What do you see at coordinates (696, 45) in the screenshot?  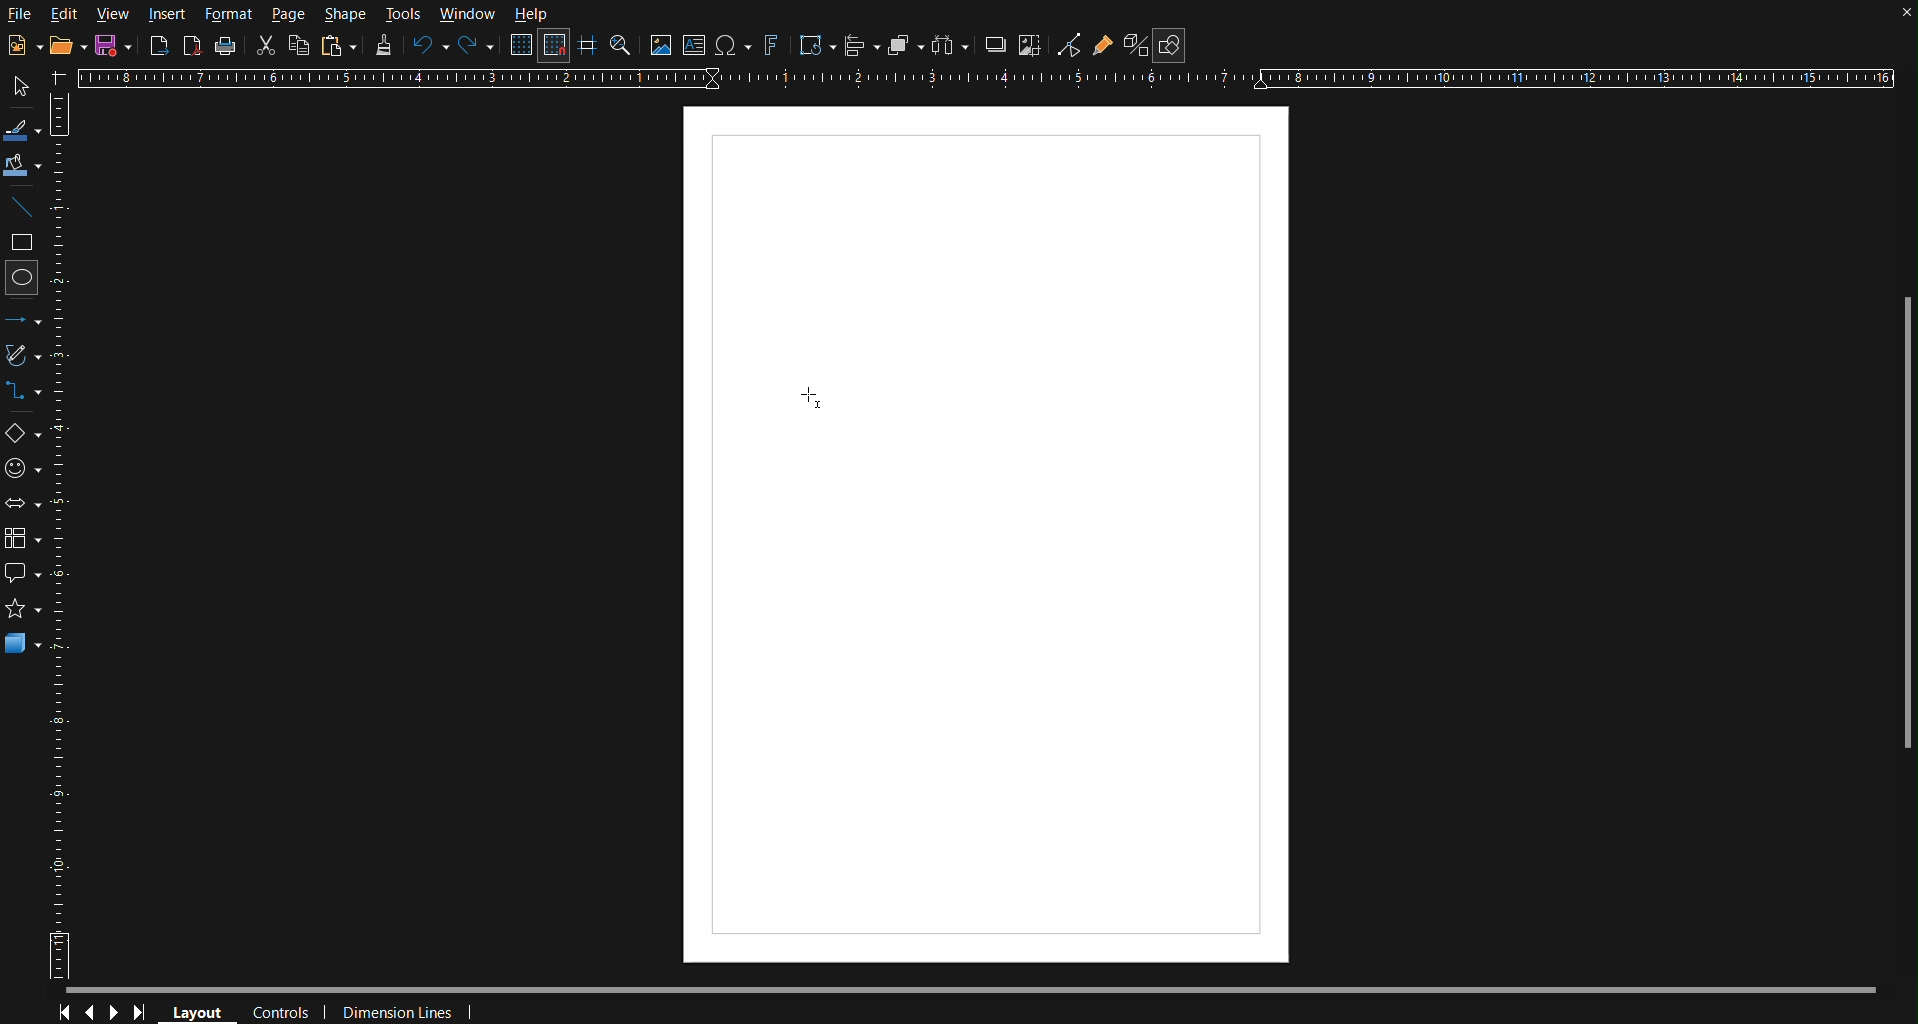 I see `Textbox` at bounding box center [696, 45].